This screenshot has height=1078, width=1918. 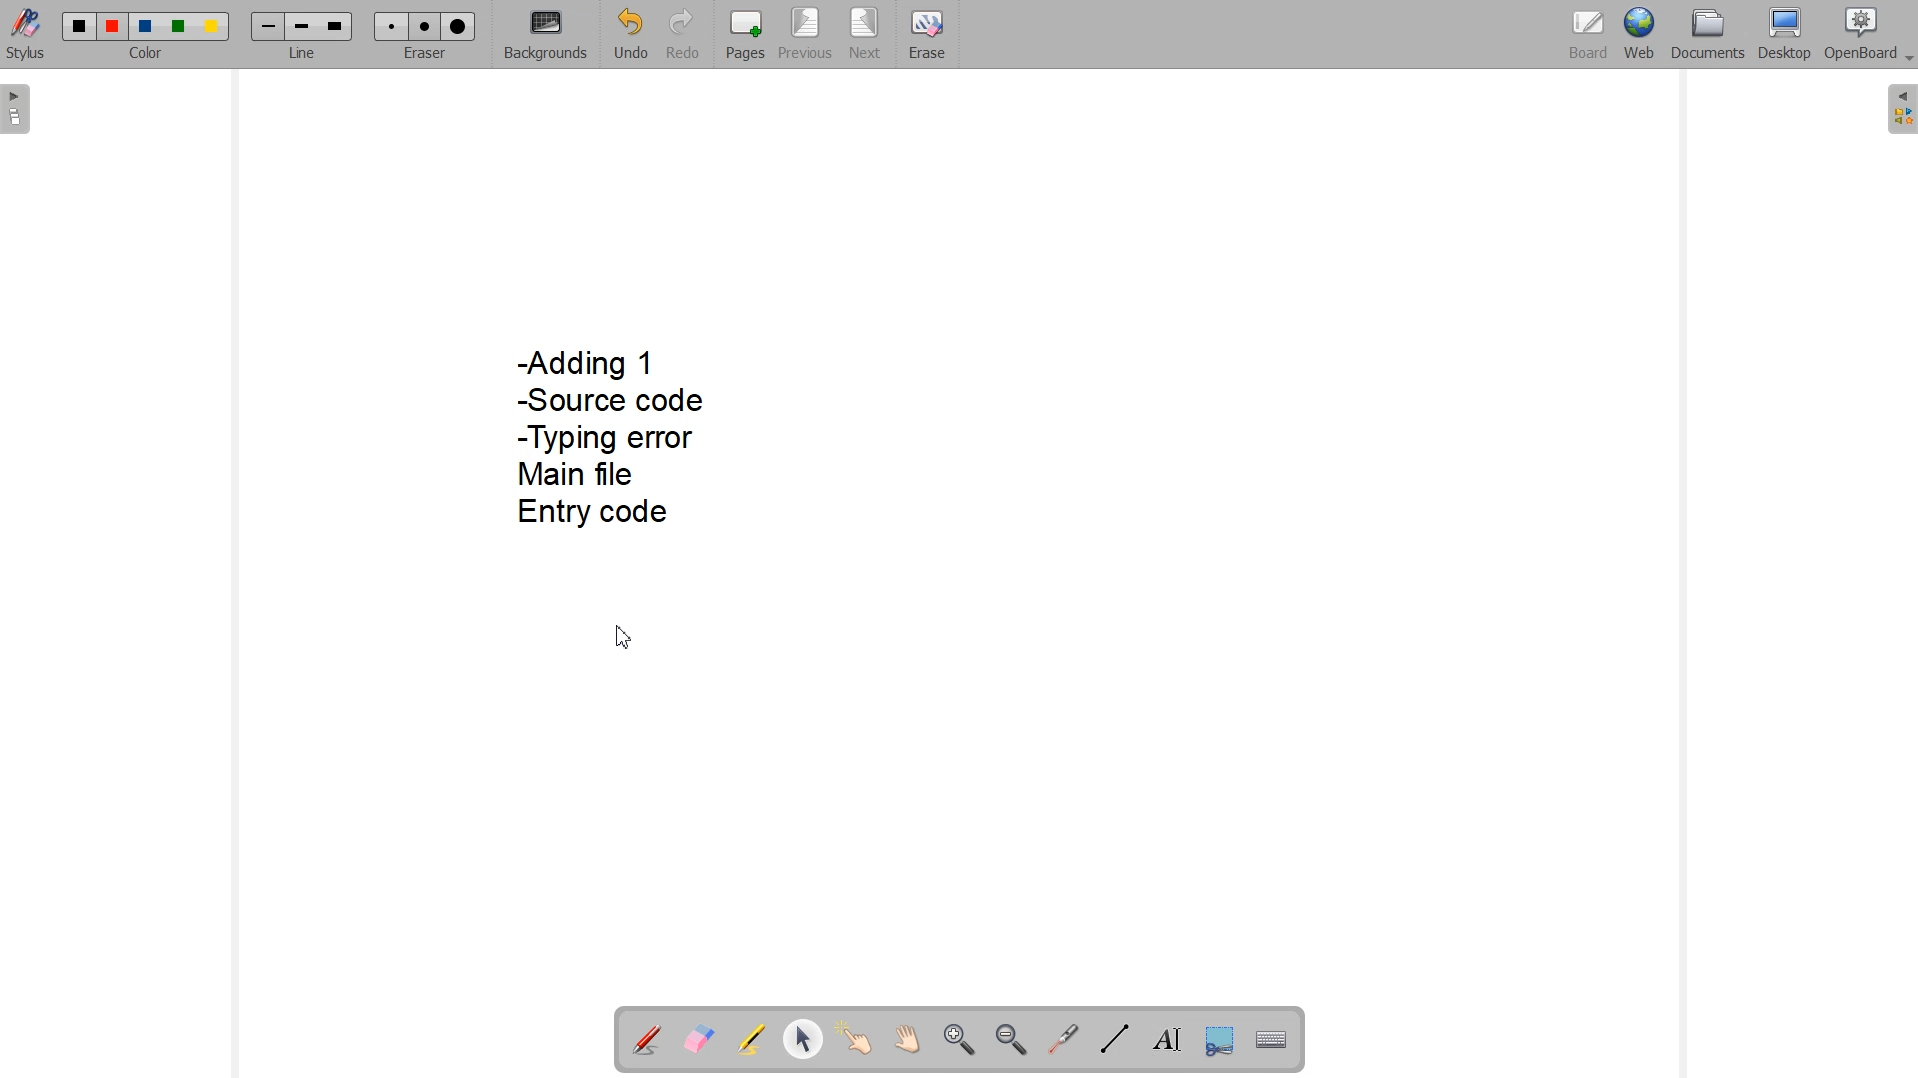 What do you see at coordinates (645, 1037) in the screenshot?
I see `Annotation document` at bounding box center [645, 1037].